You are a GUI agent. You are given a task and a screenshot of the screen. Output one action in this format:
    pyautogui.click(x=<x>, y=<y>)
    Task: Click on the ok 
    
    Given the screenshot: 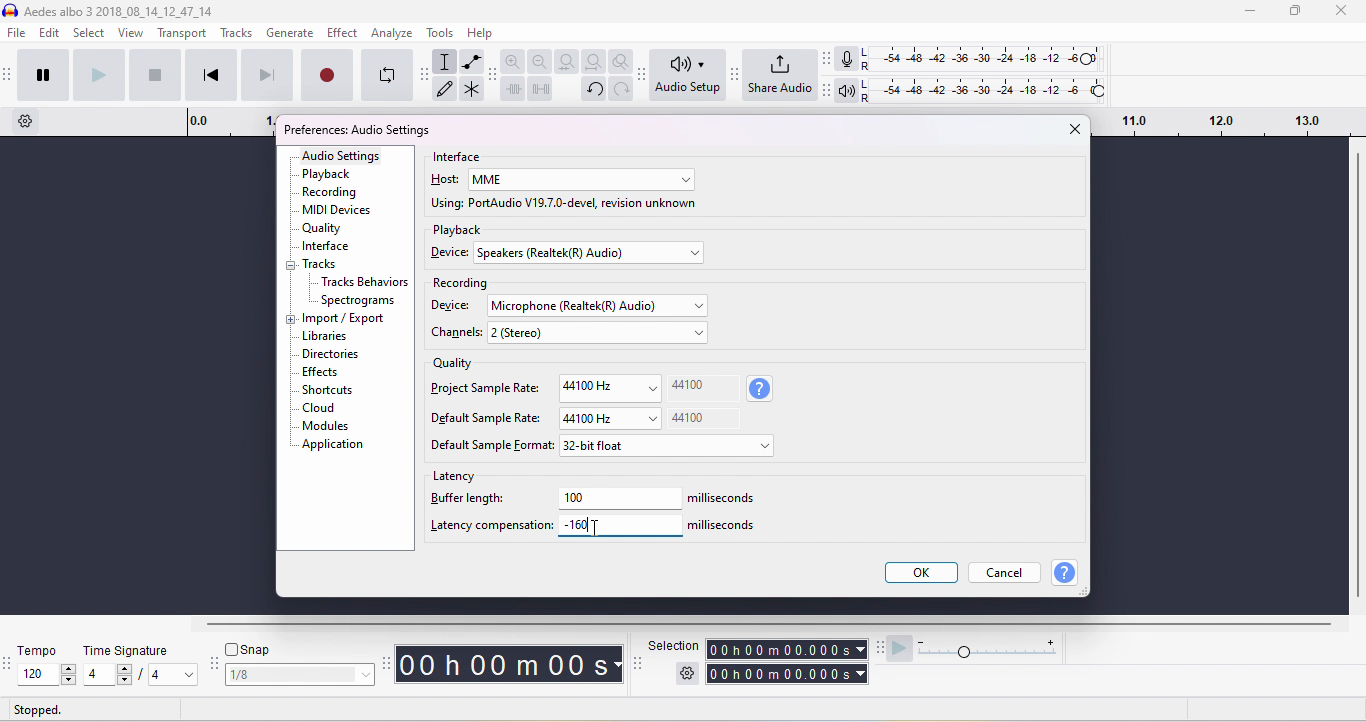 What is the action you would take?
    pyautogui.click(x=919, y=572)
    